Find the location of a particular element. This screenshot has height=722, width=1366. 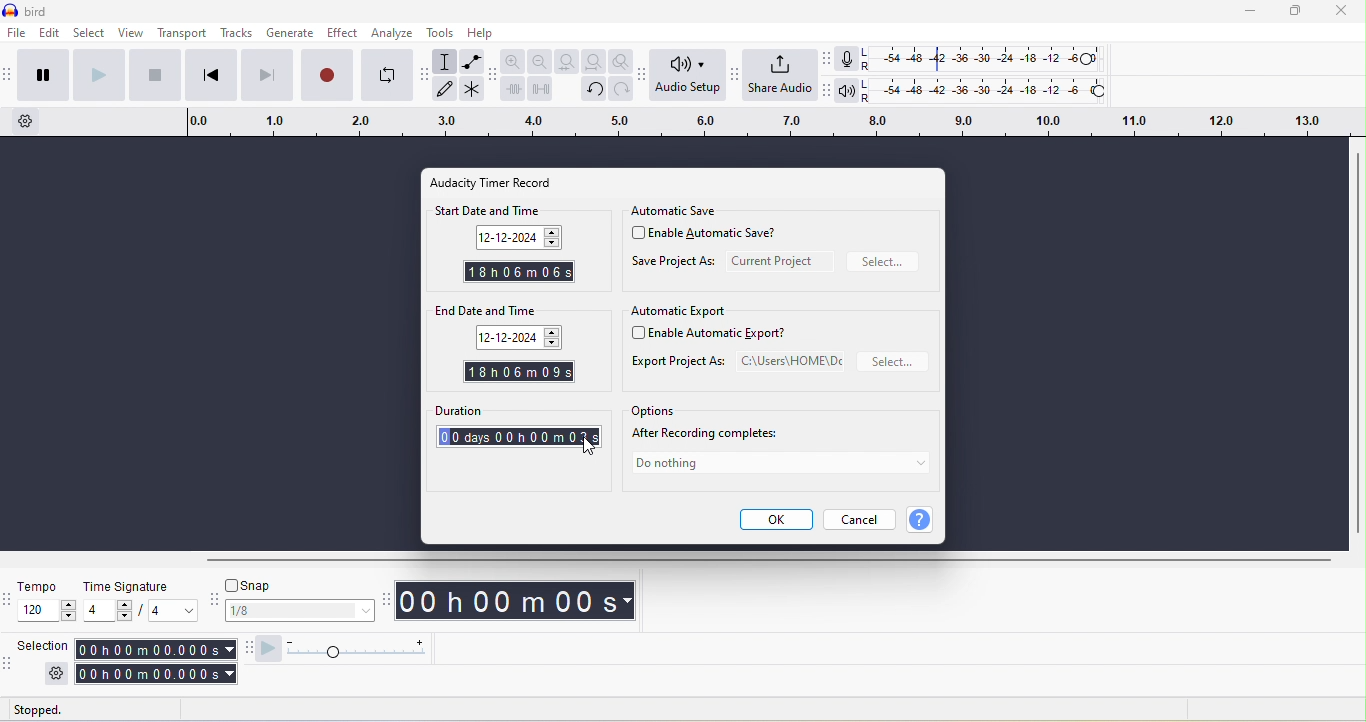

audio setup is located at coordinates (689, 76).